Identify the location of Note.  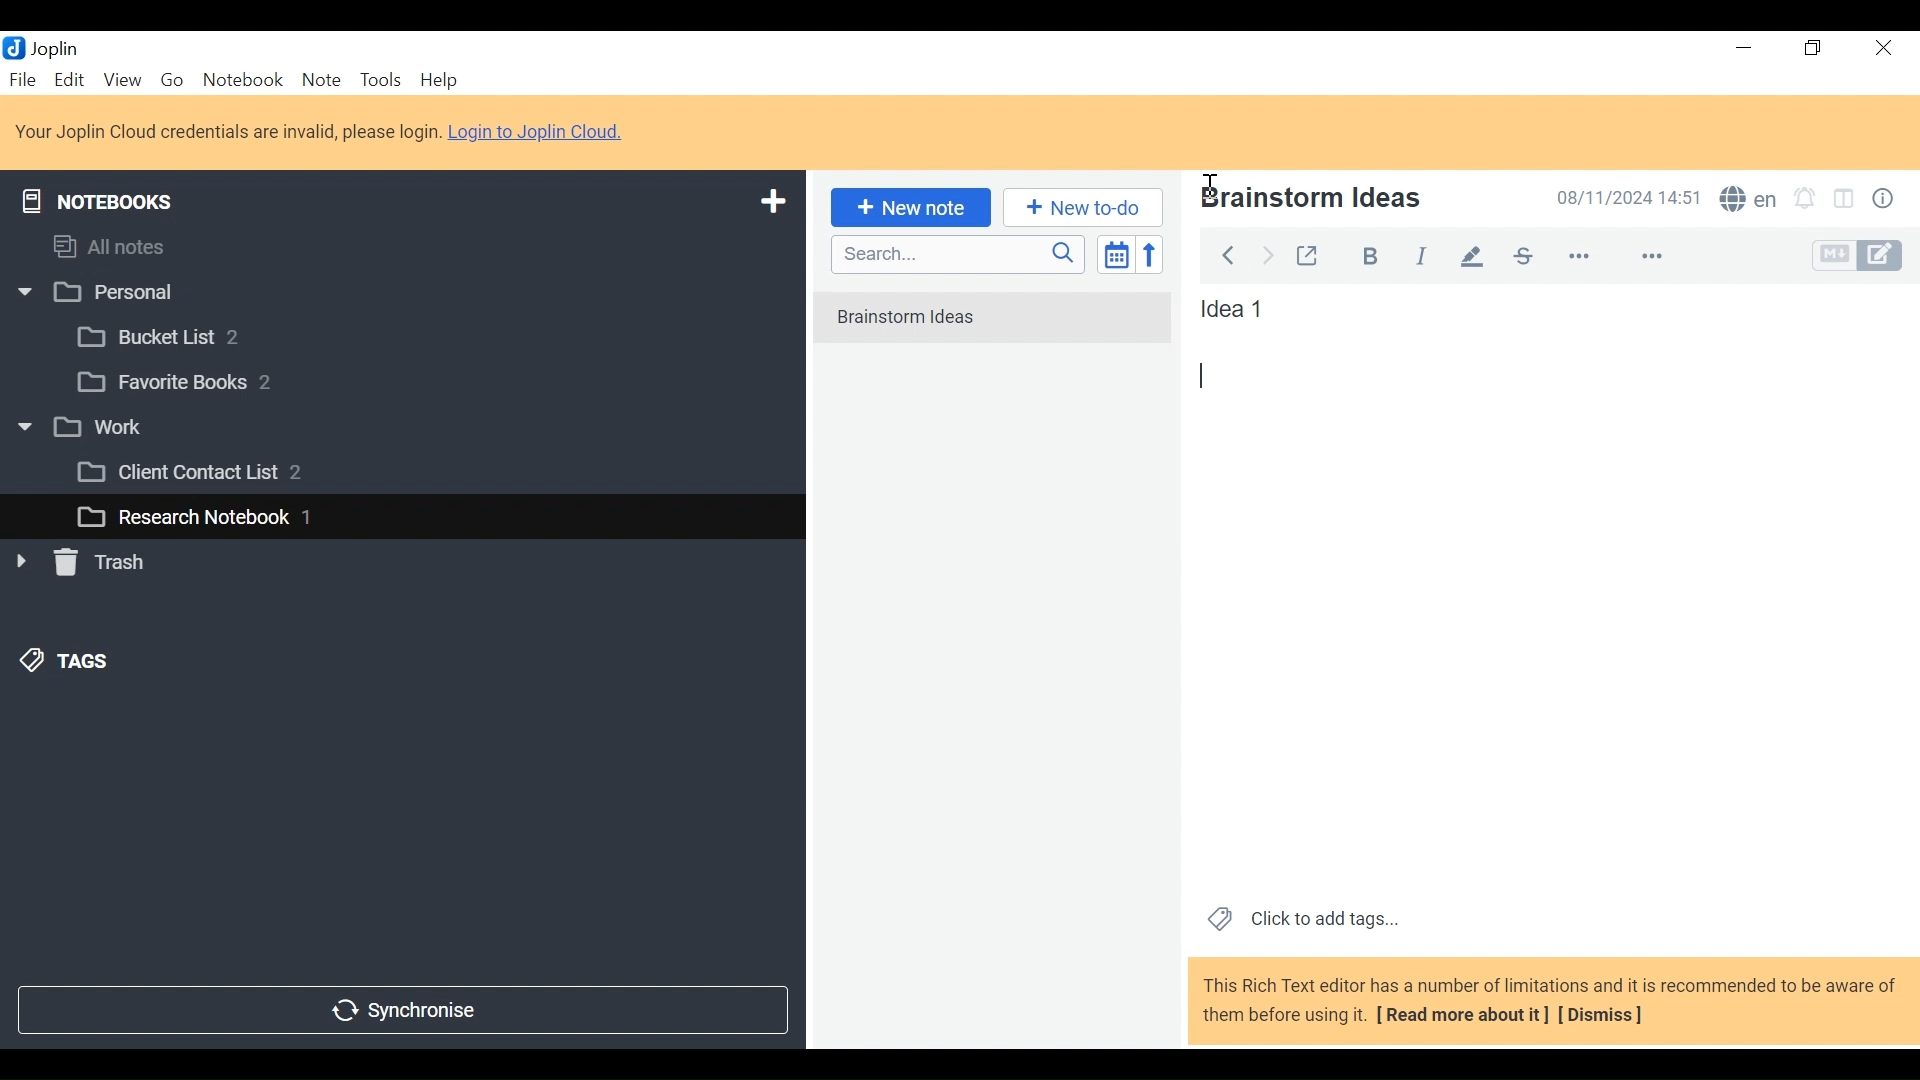
(321, 79).